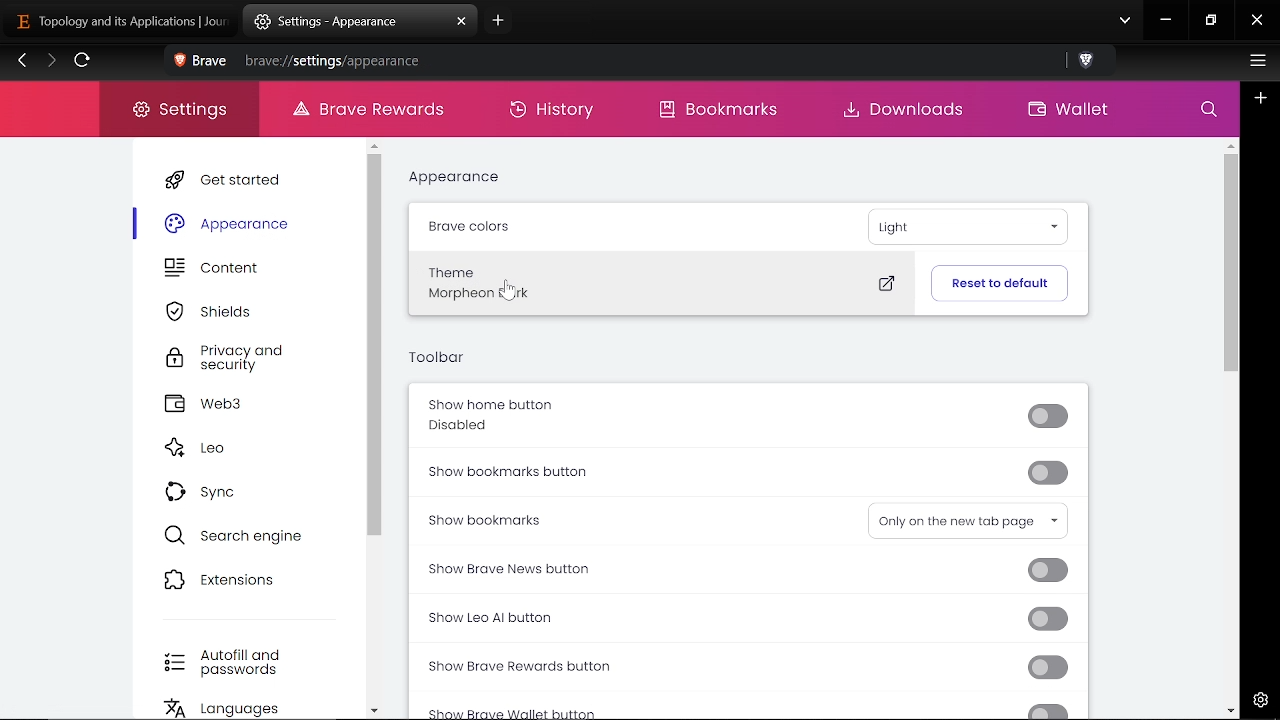  Describe the element at coordinates (663, 285) in the screenshot. I see `Theme` at that location.